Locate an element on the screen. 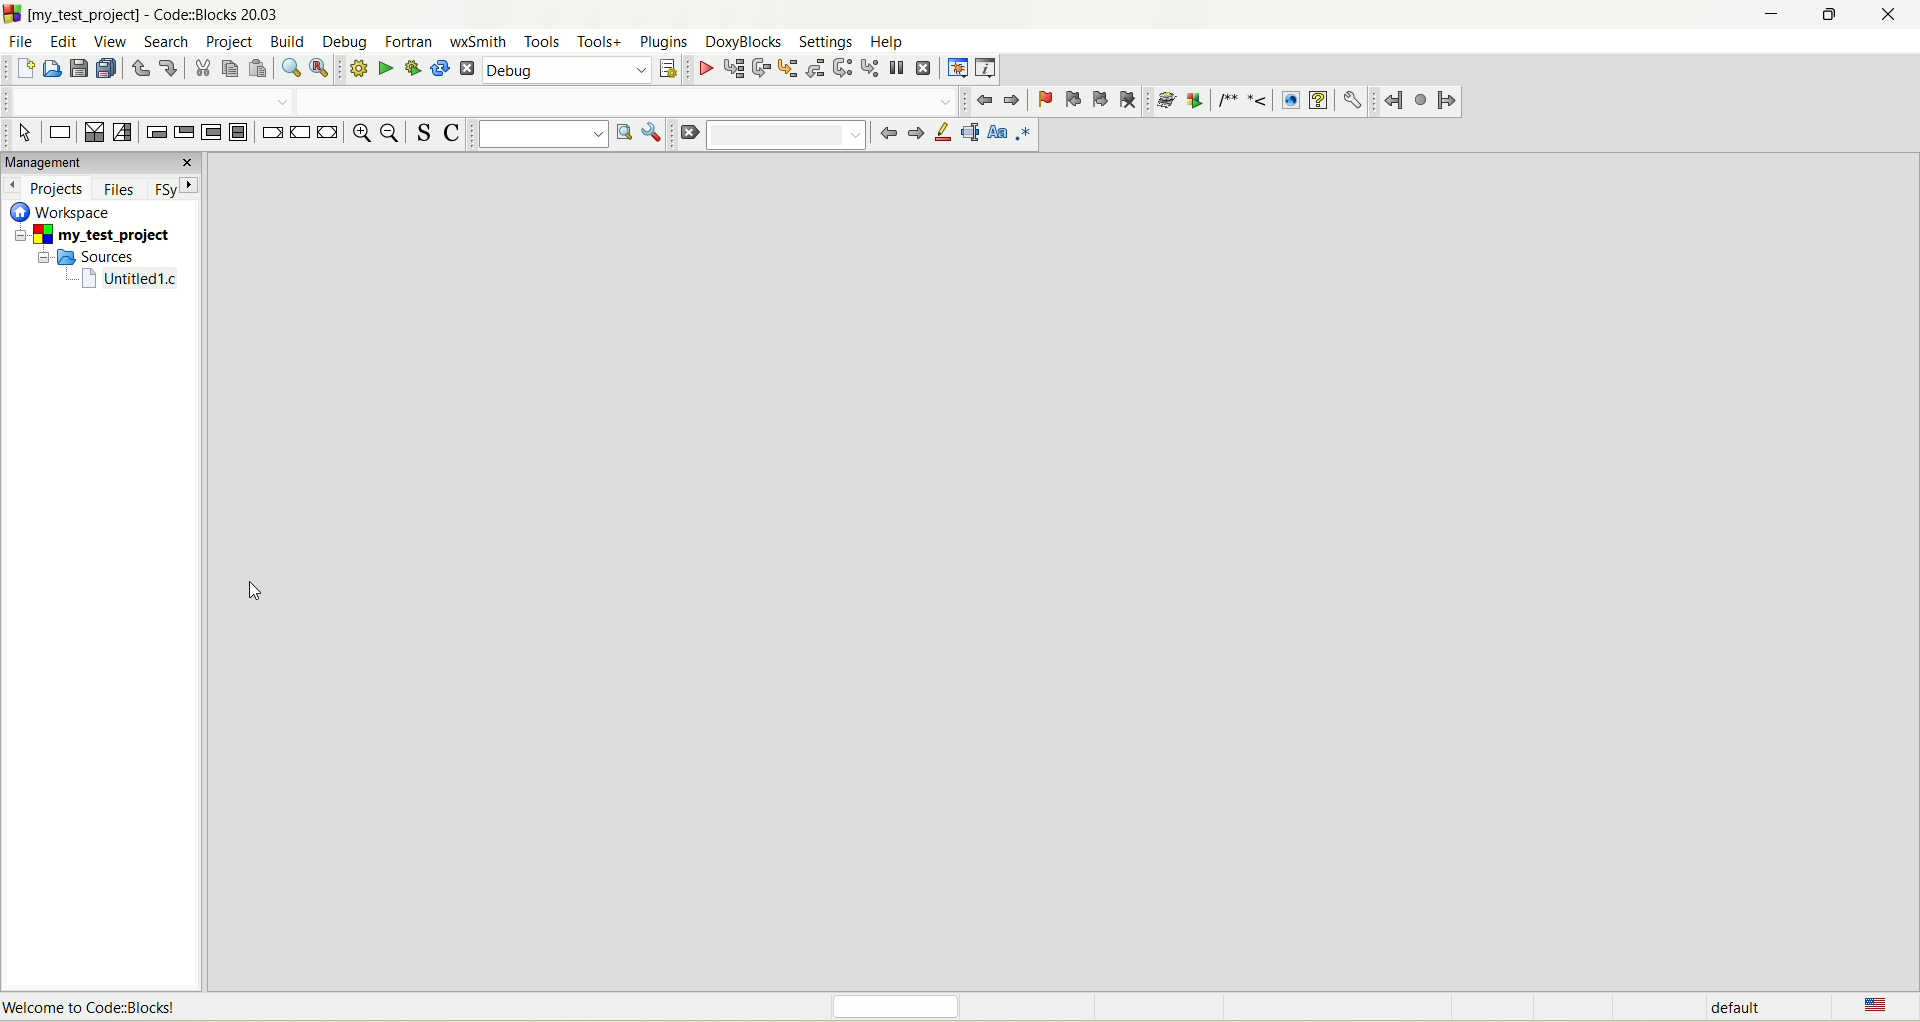  save everything is located at coordinates (106, 70).